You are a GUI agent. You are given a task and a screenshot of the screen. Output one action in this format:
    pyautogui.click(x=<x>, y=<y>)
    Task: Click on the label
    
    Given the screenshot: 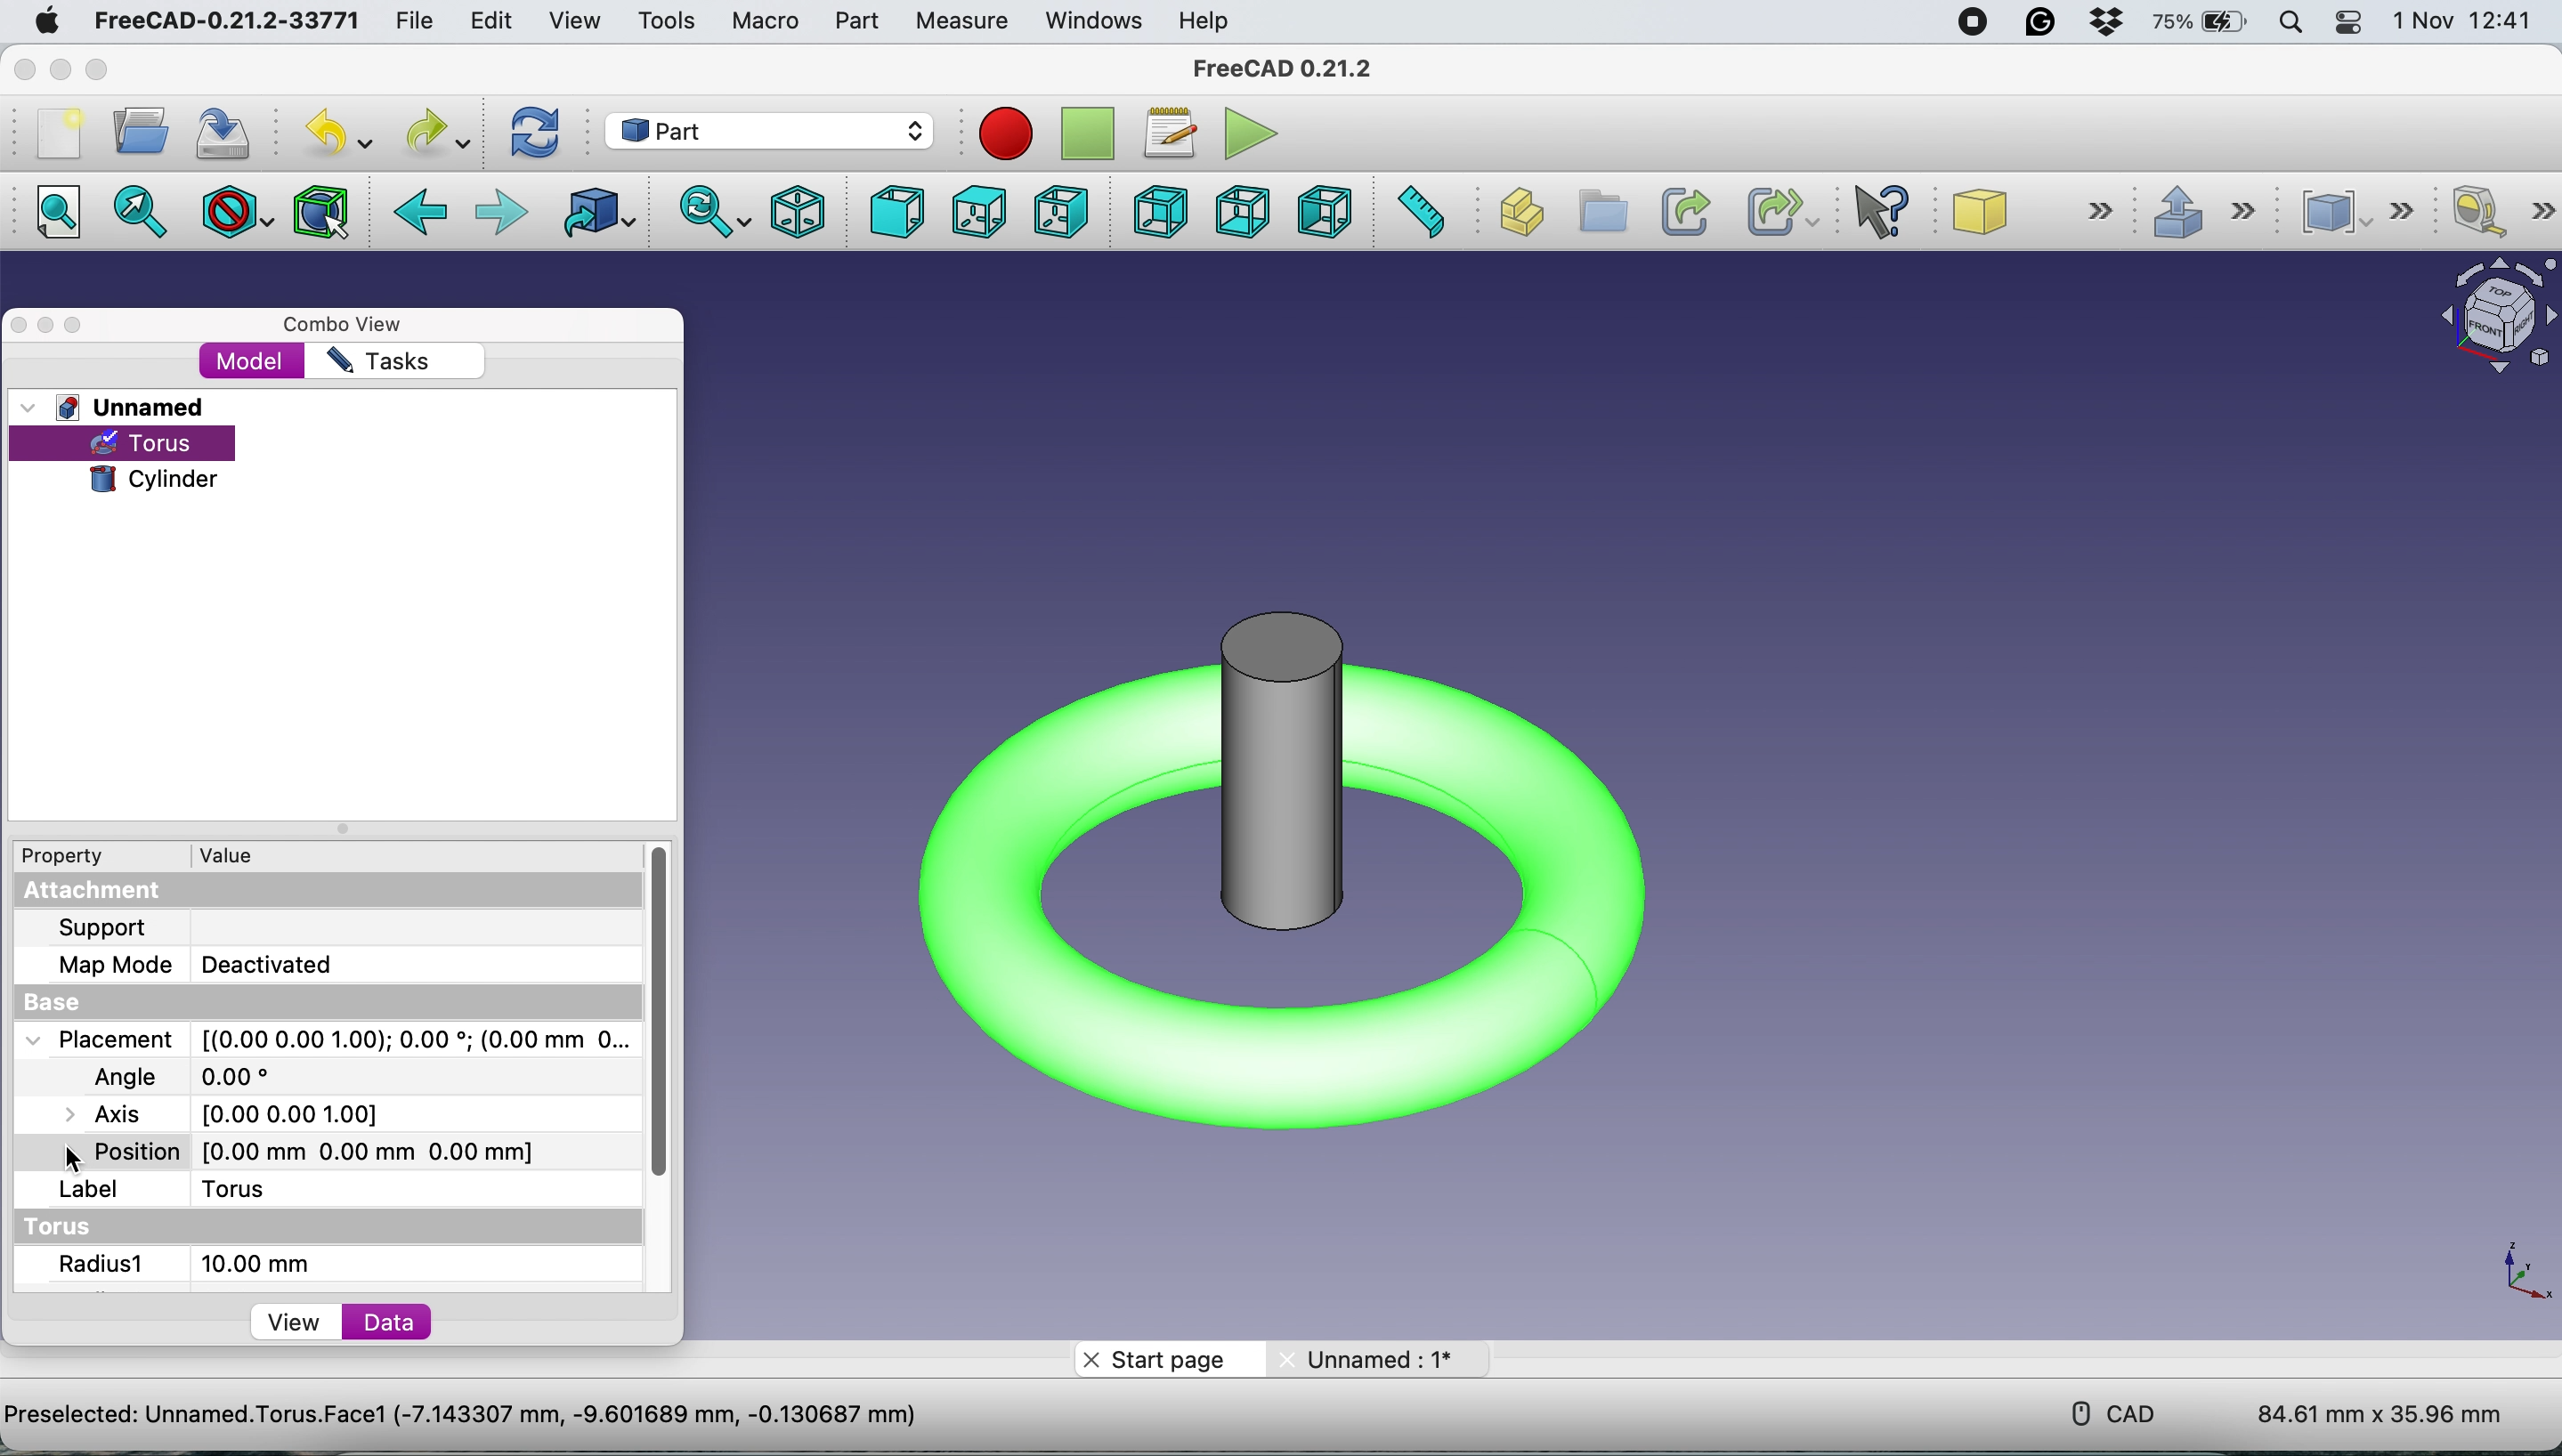 What is the action you would take?
    pyautogui.click(x=90, y=1190)
    